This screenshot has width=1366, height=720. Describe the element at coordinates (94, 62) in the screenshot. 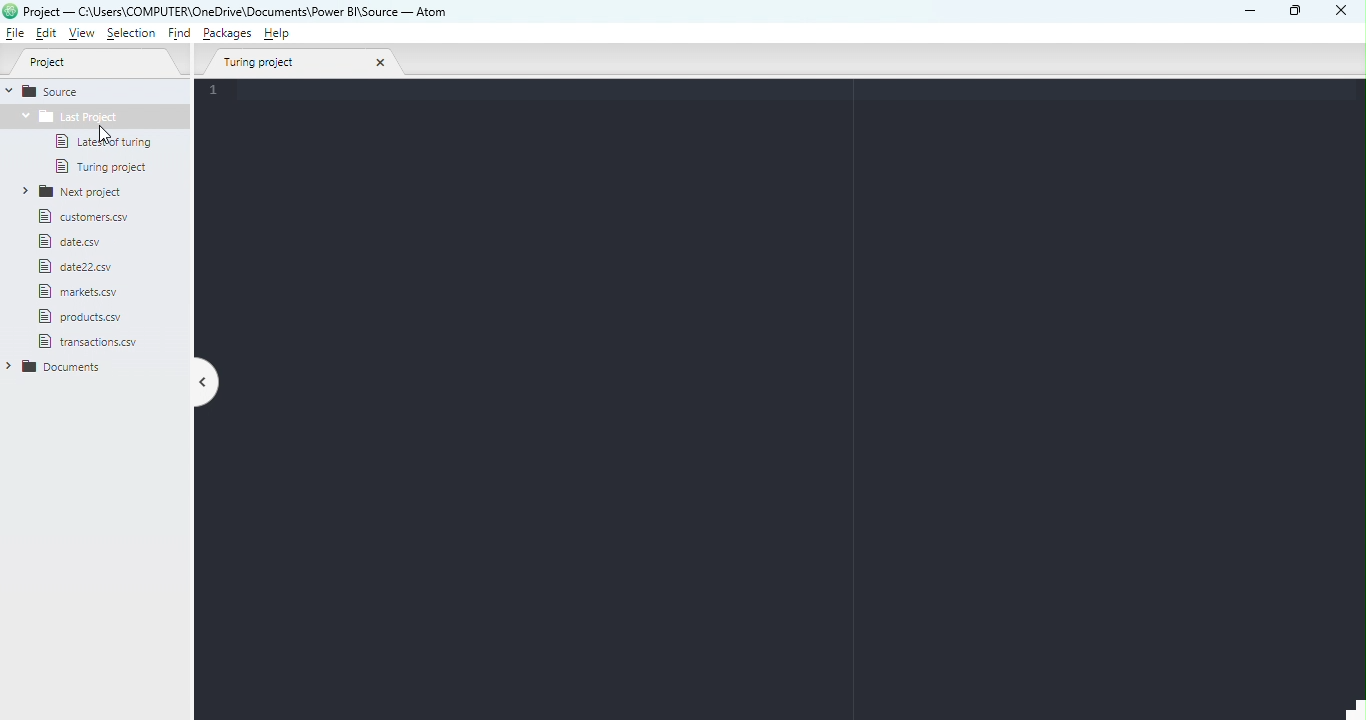

I see `Project` at that location.